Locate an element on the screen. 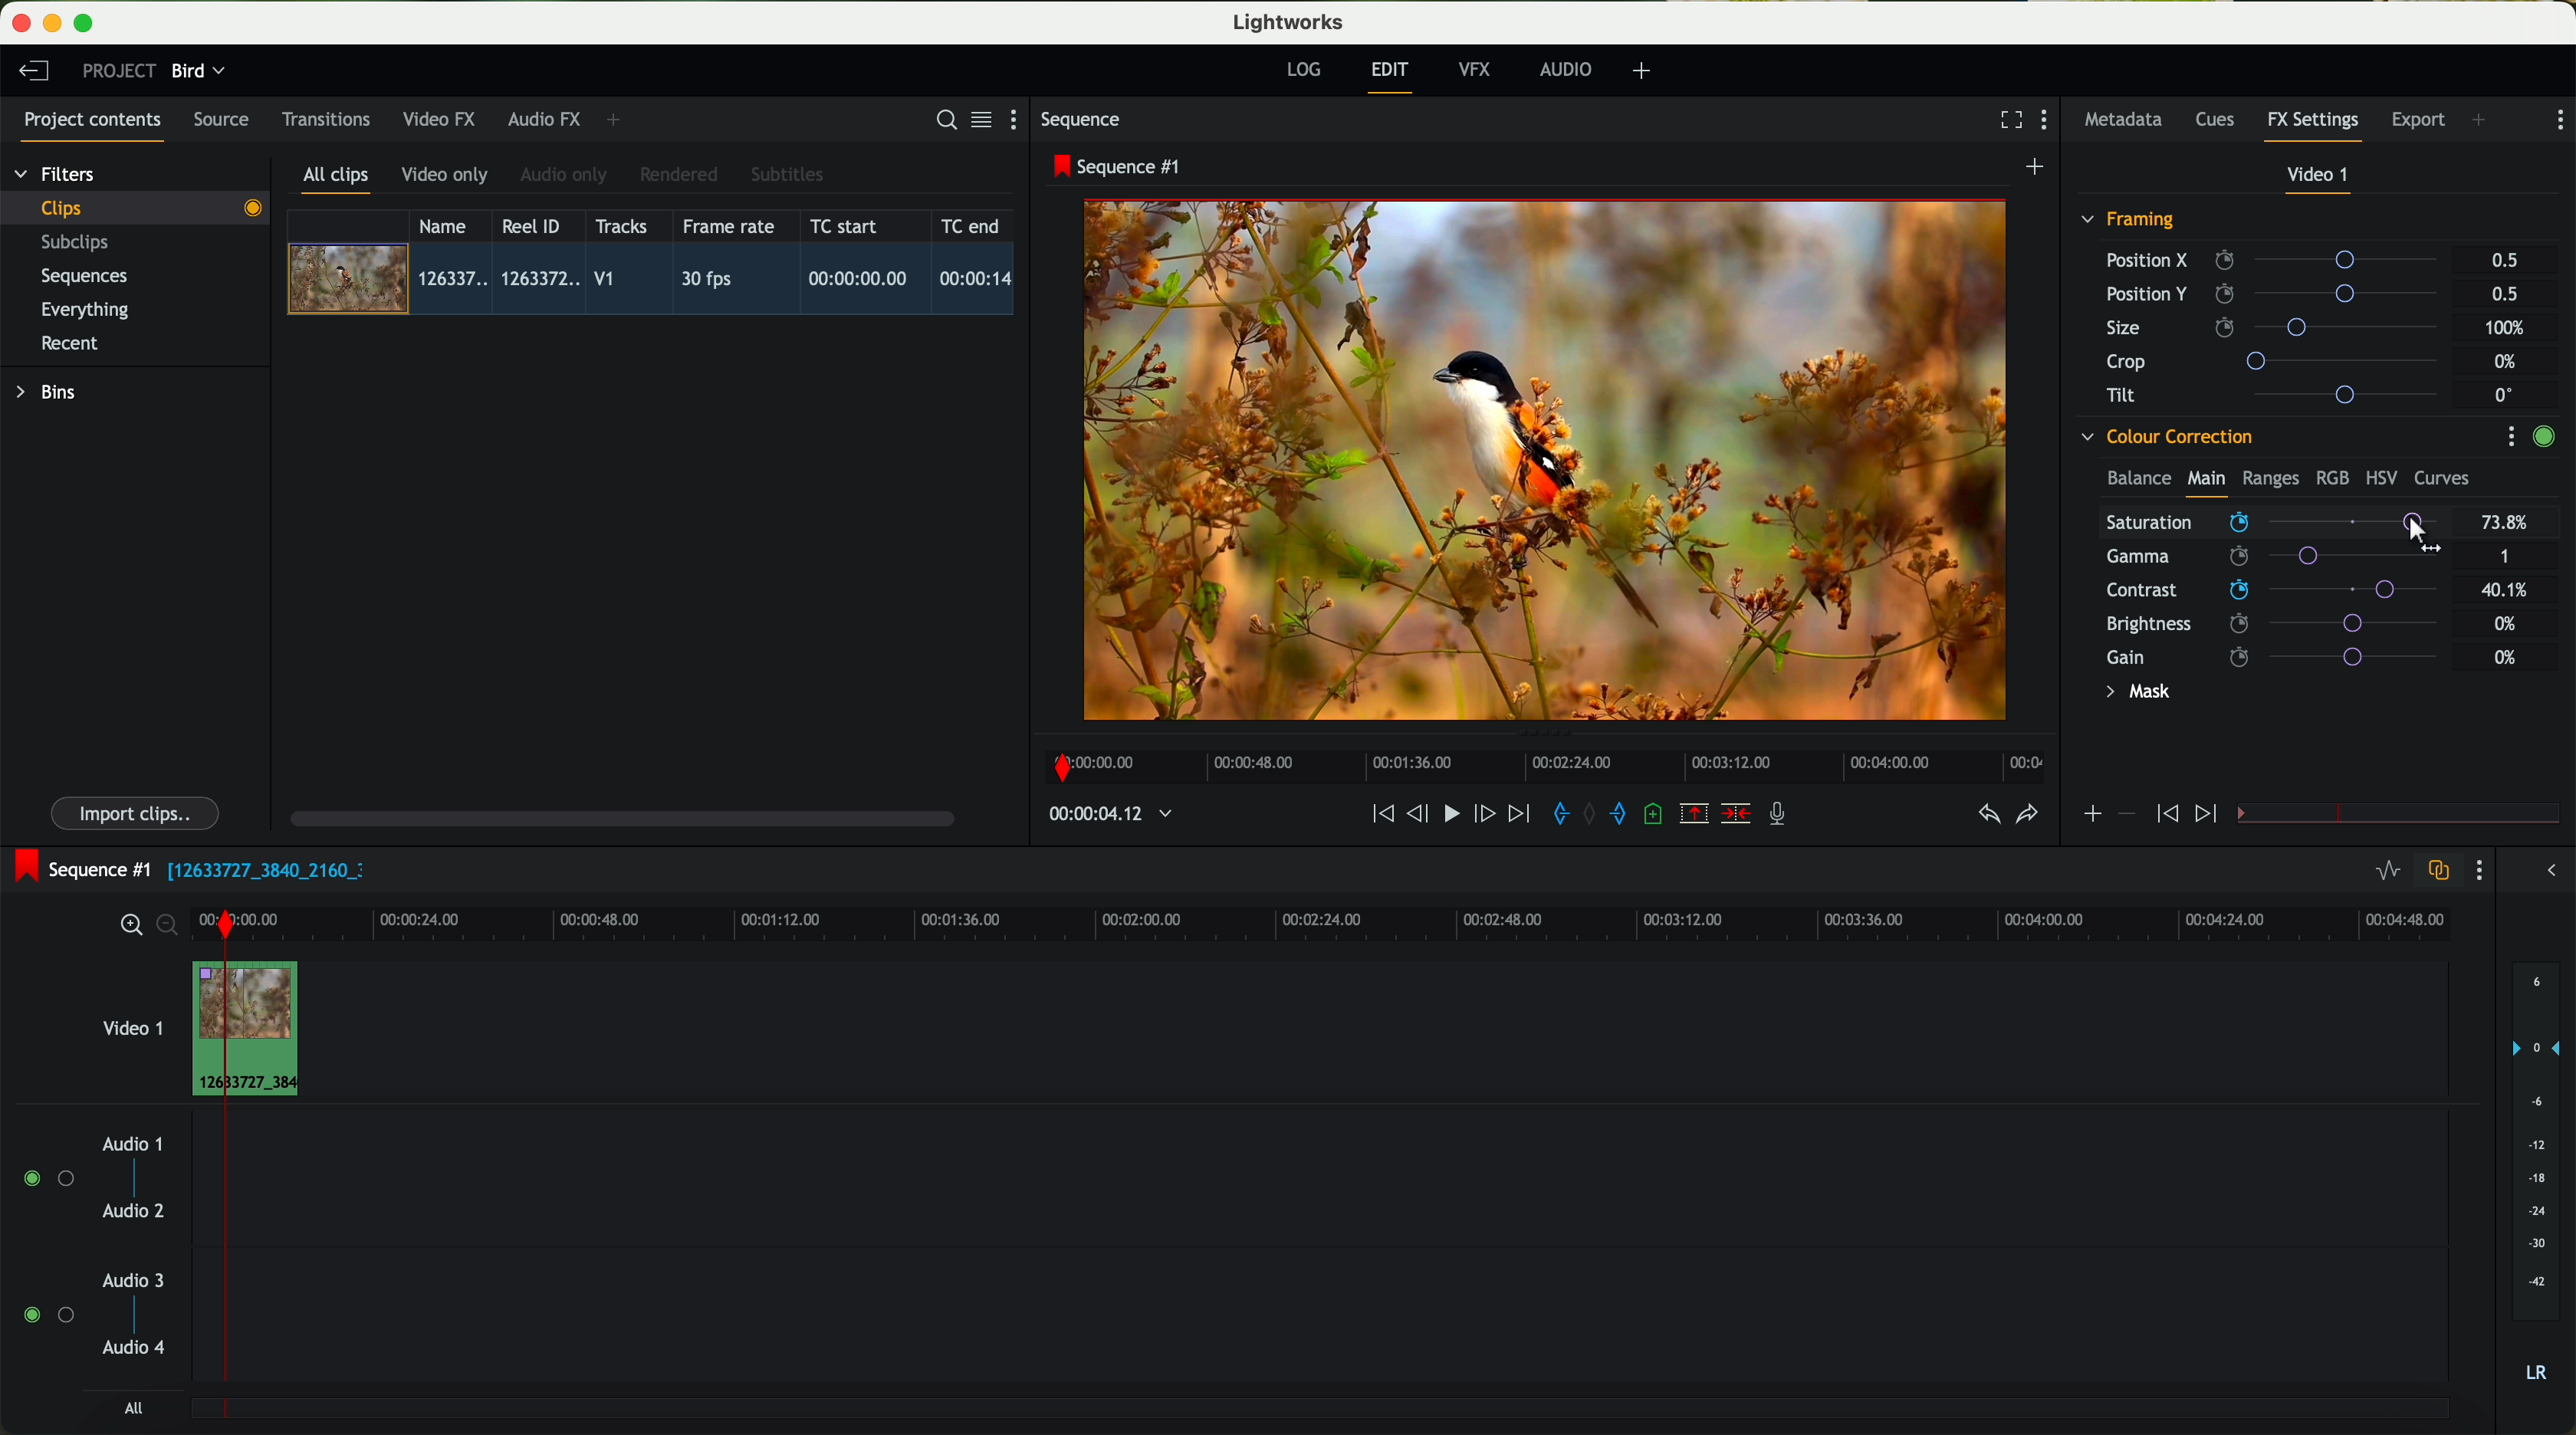 The width and height of the screenshot is (2576, 1435). tracks is located at coordinates (618, 227).